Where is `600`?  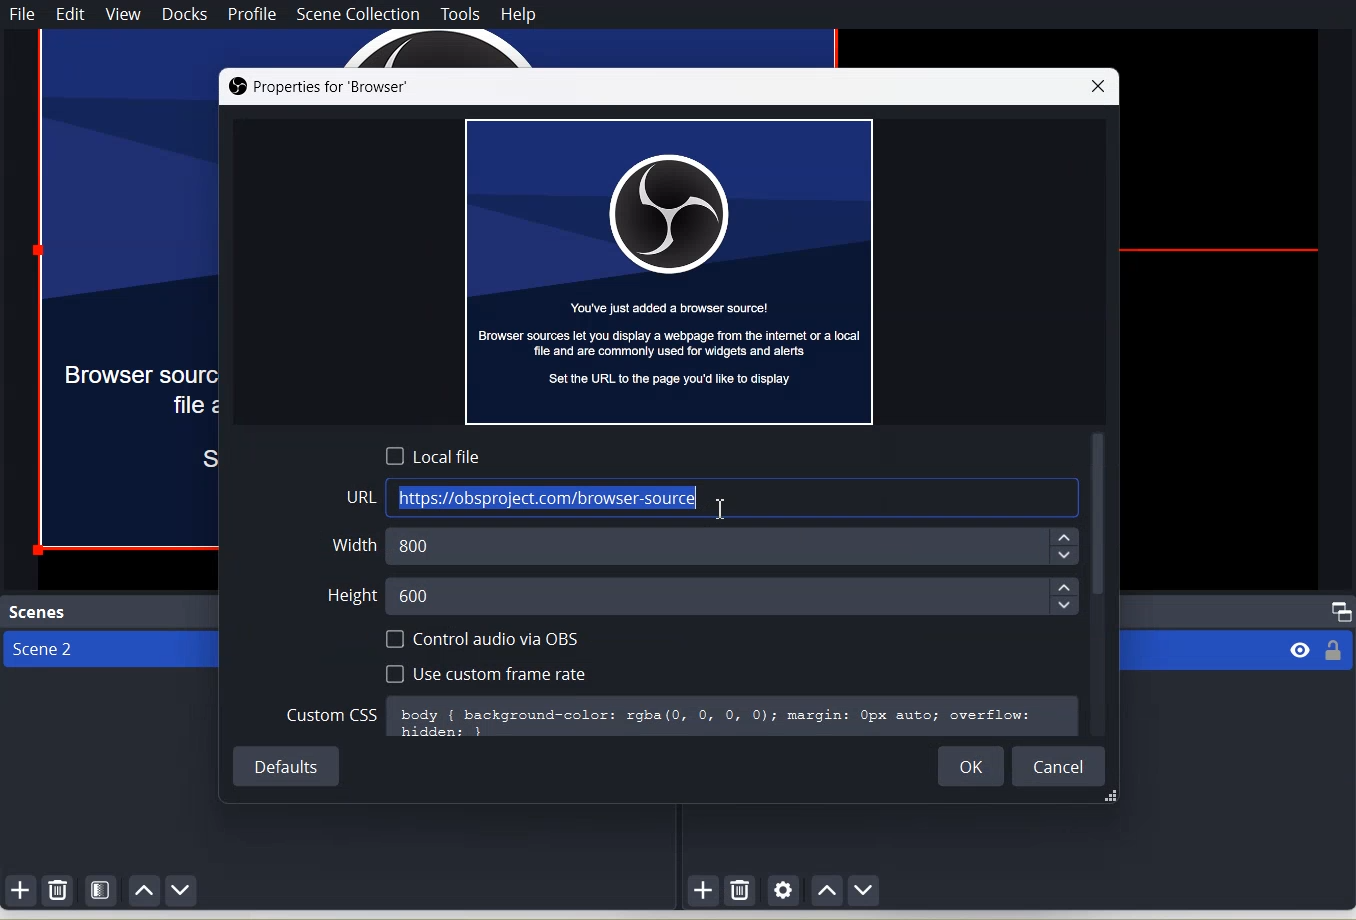 600 is located at coordinates (730, 598).